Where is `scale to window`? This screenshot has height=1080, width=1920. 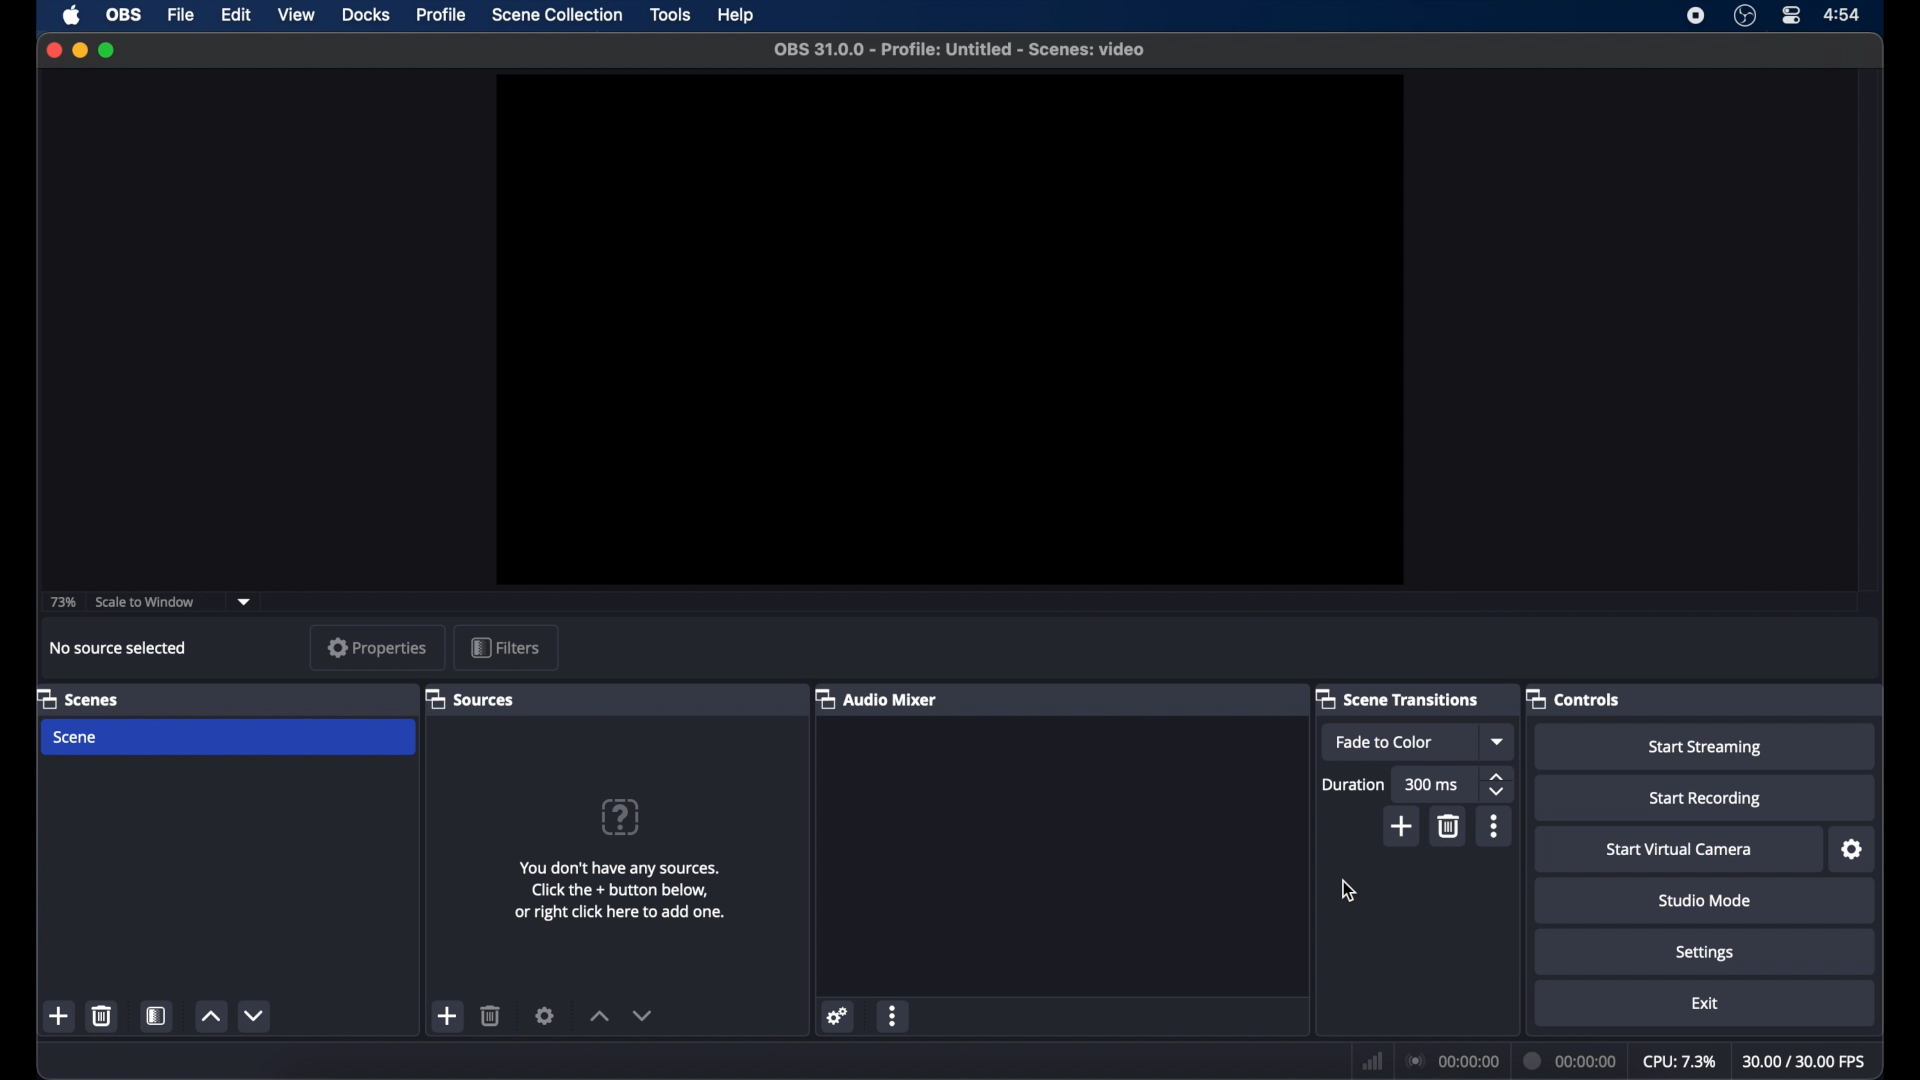 scale to window is located at coordinates (146, 603).